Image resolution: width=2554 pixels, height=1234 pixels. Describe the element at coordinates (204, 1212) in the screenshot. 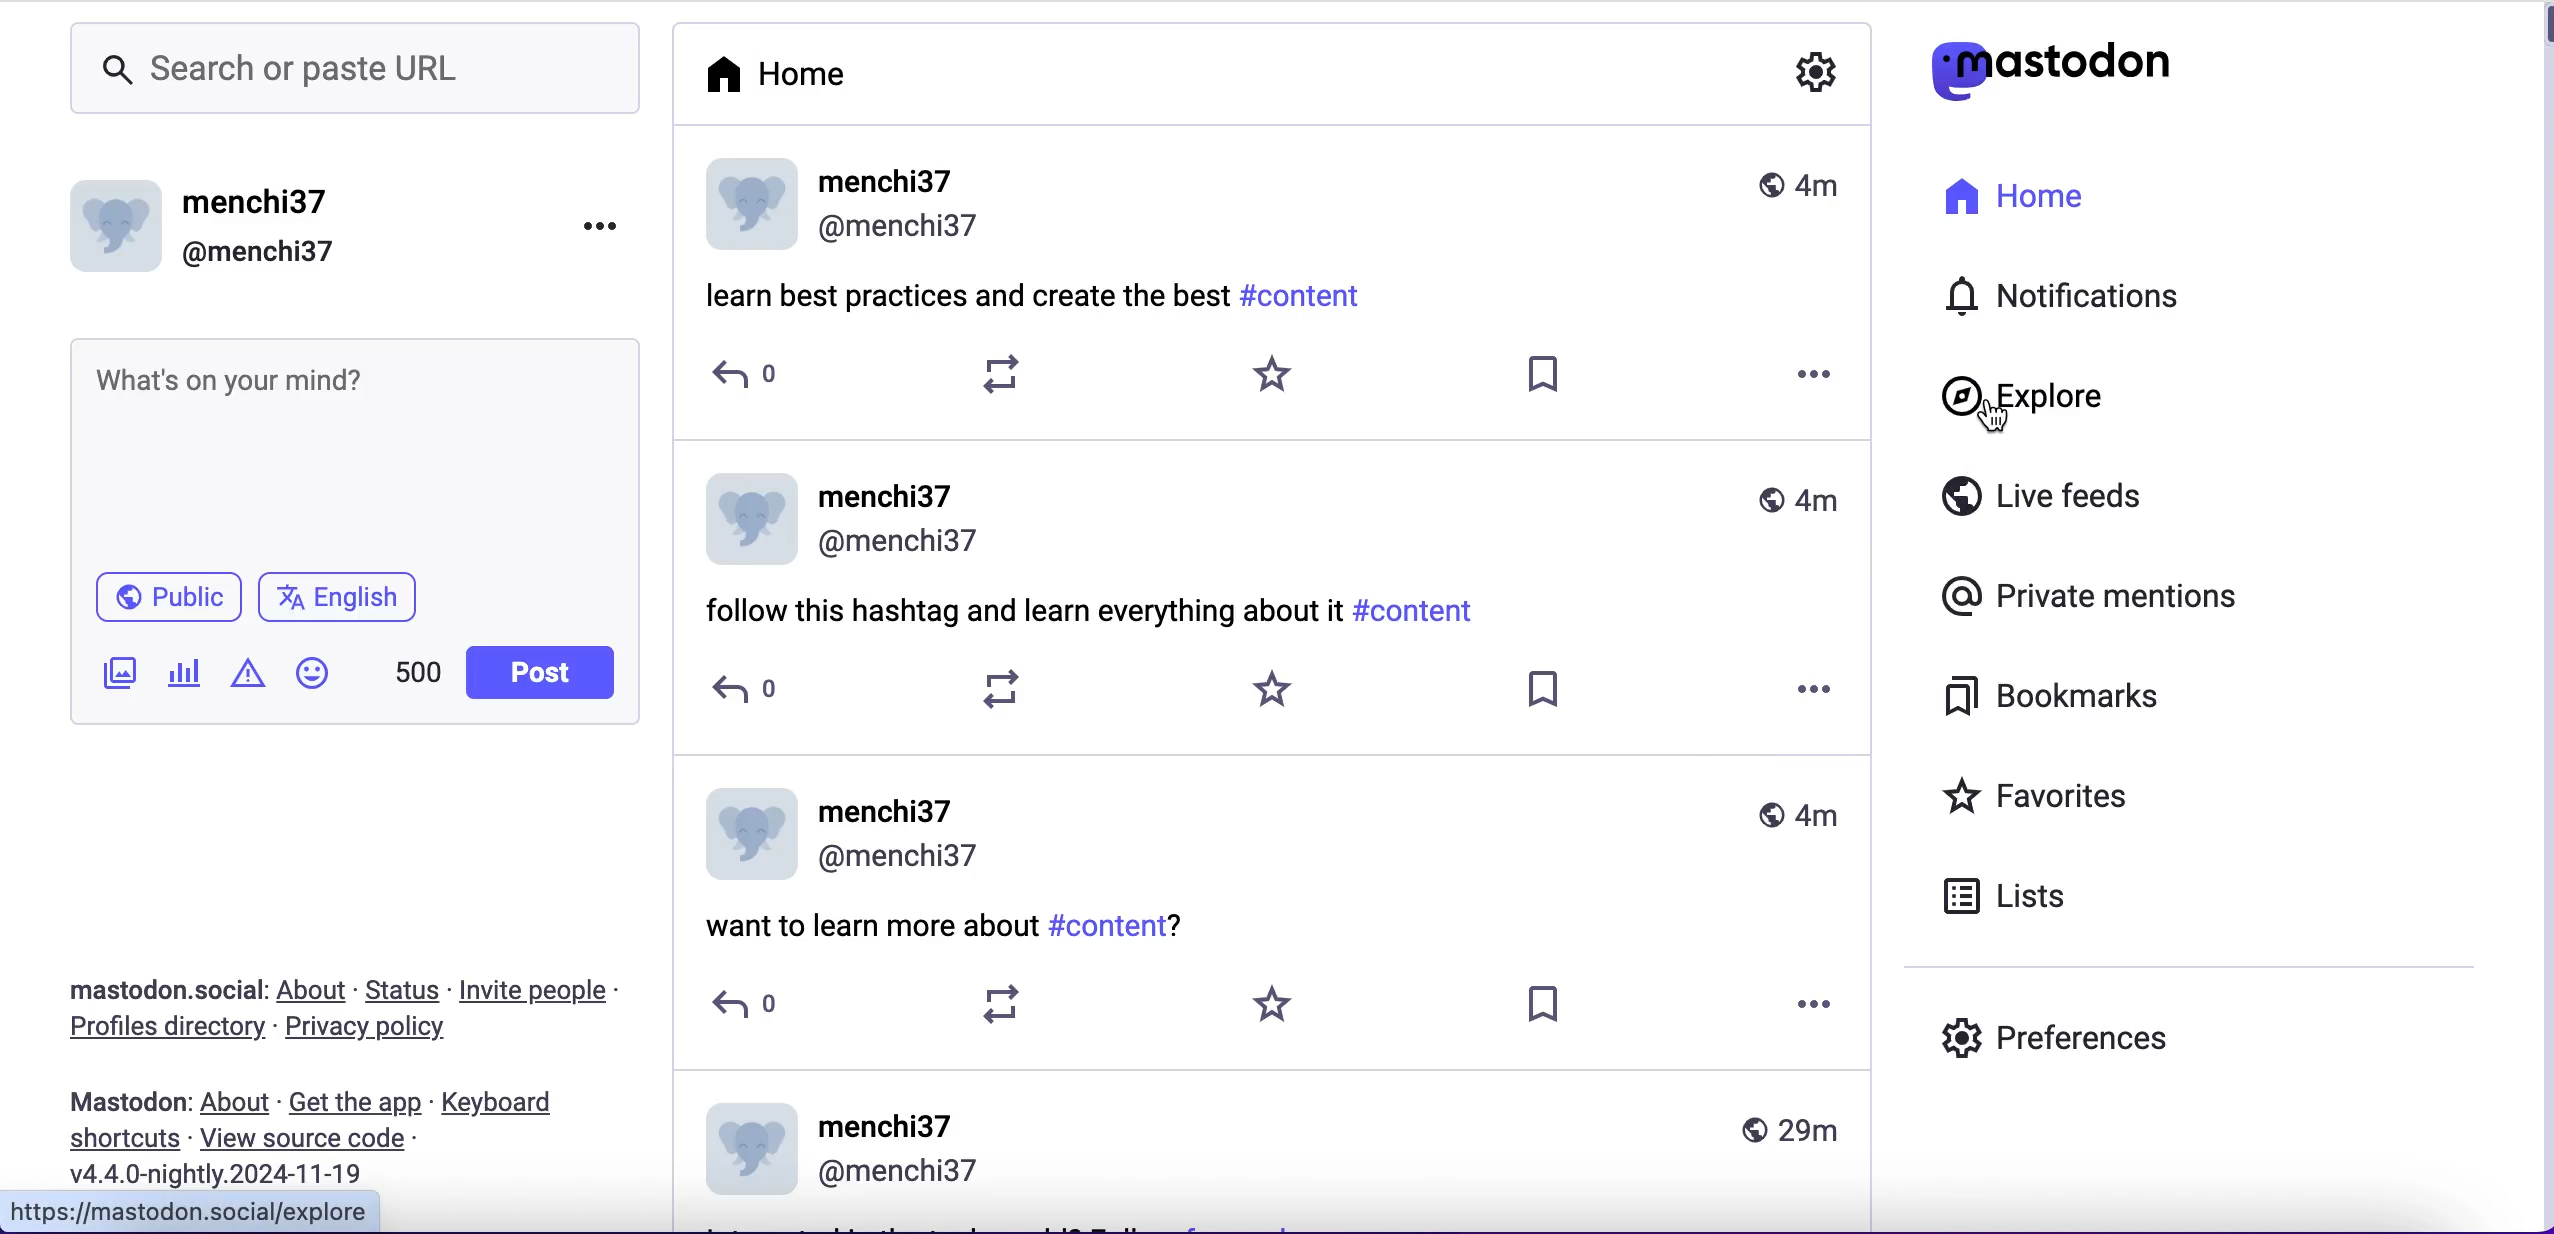

I see `mastodon.social/explore` at that location.